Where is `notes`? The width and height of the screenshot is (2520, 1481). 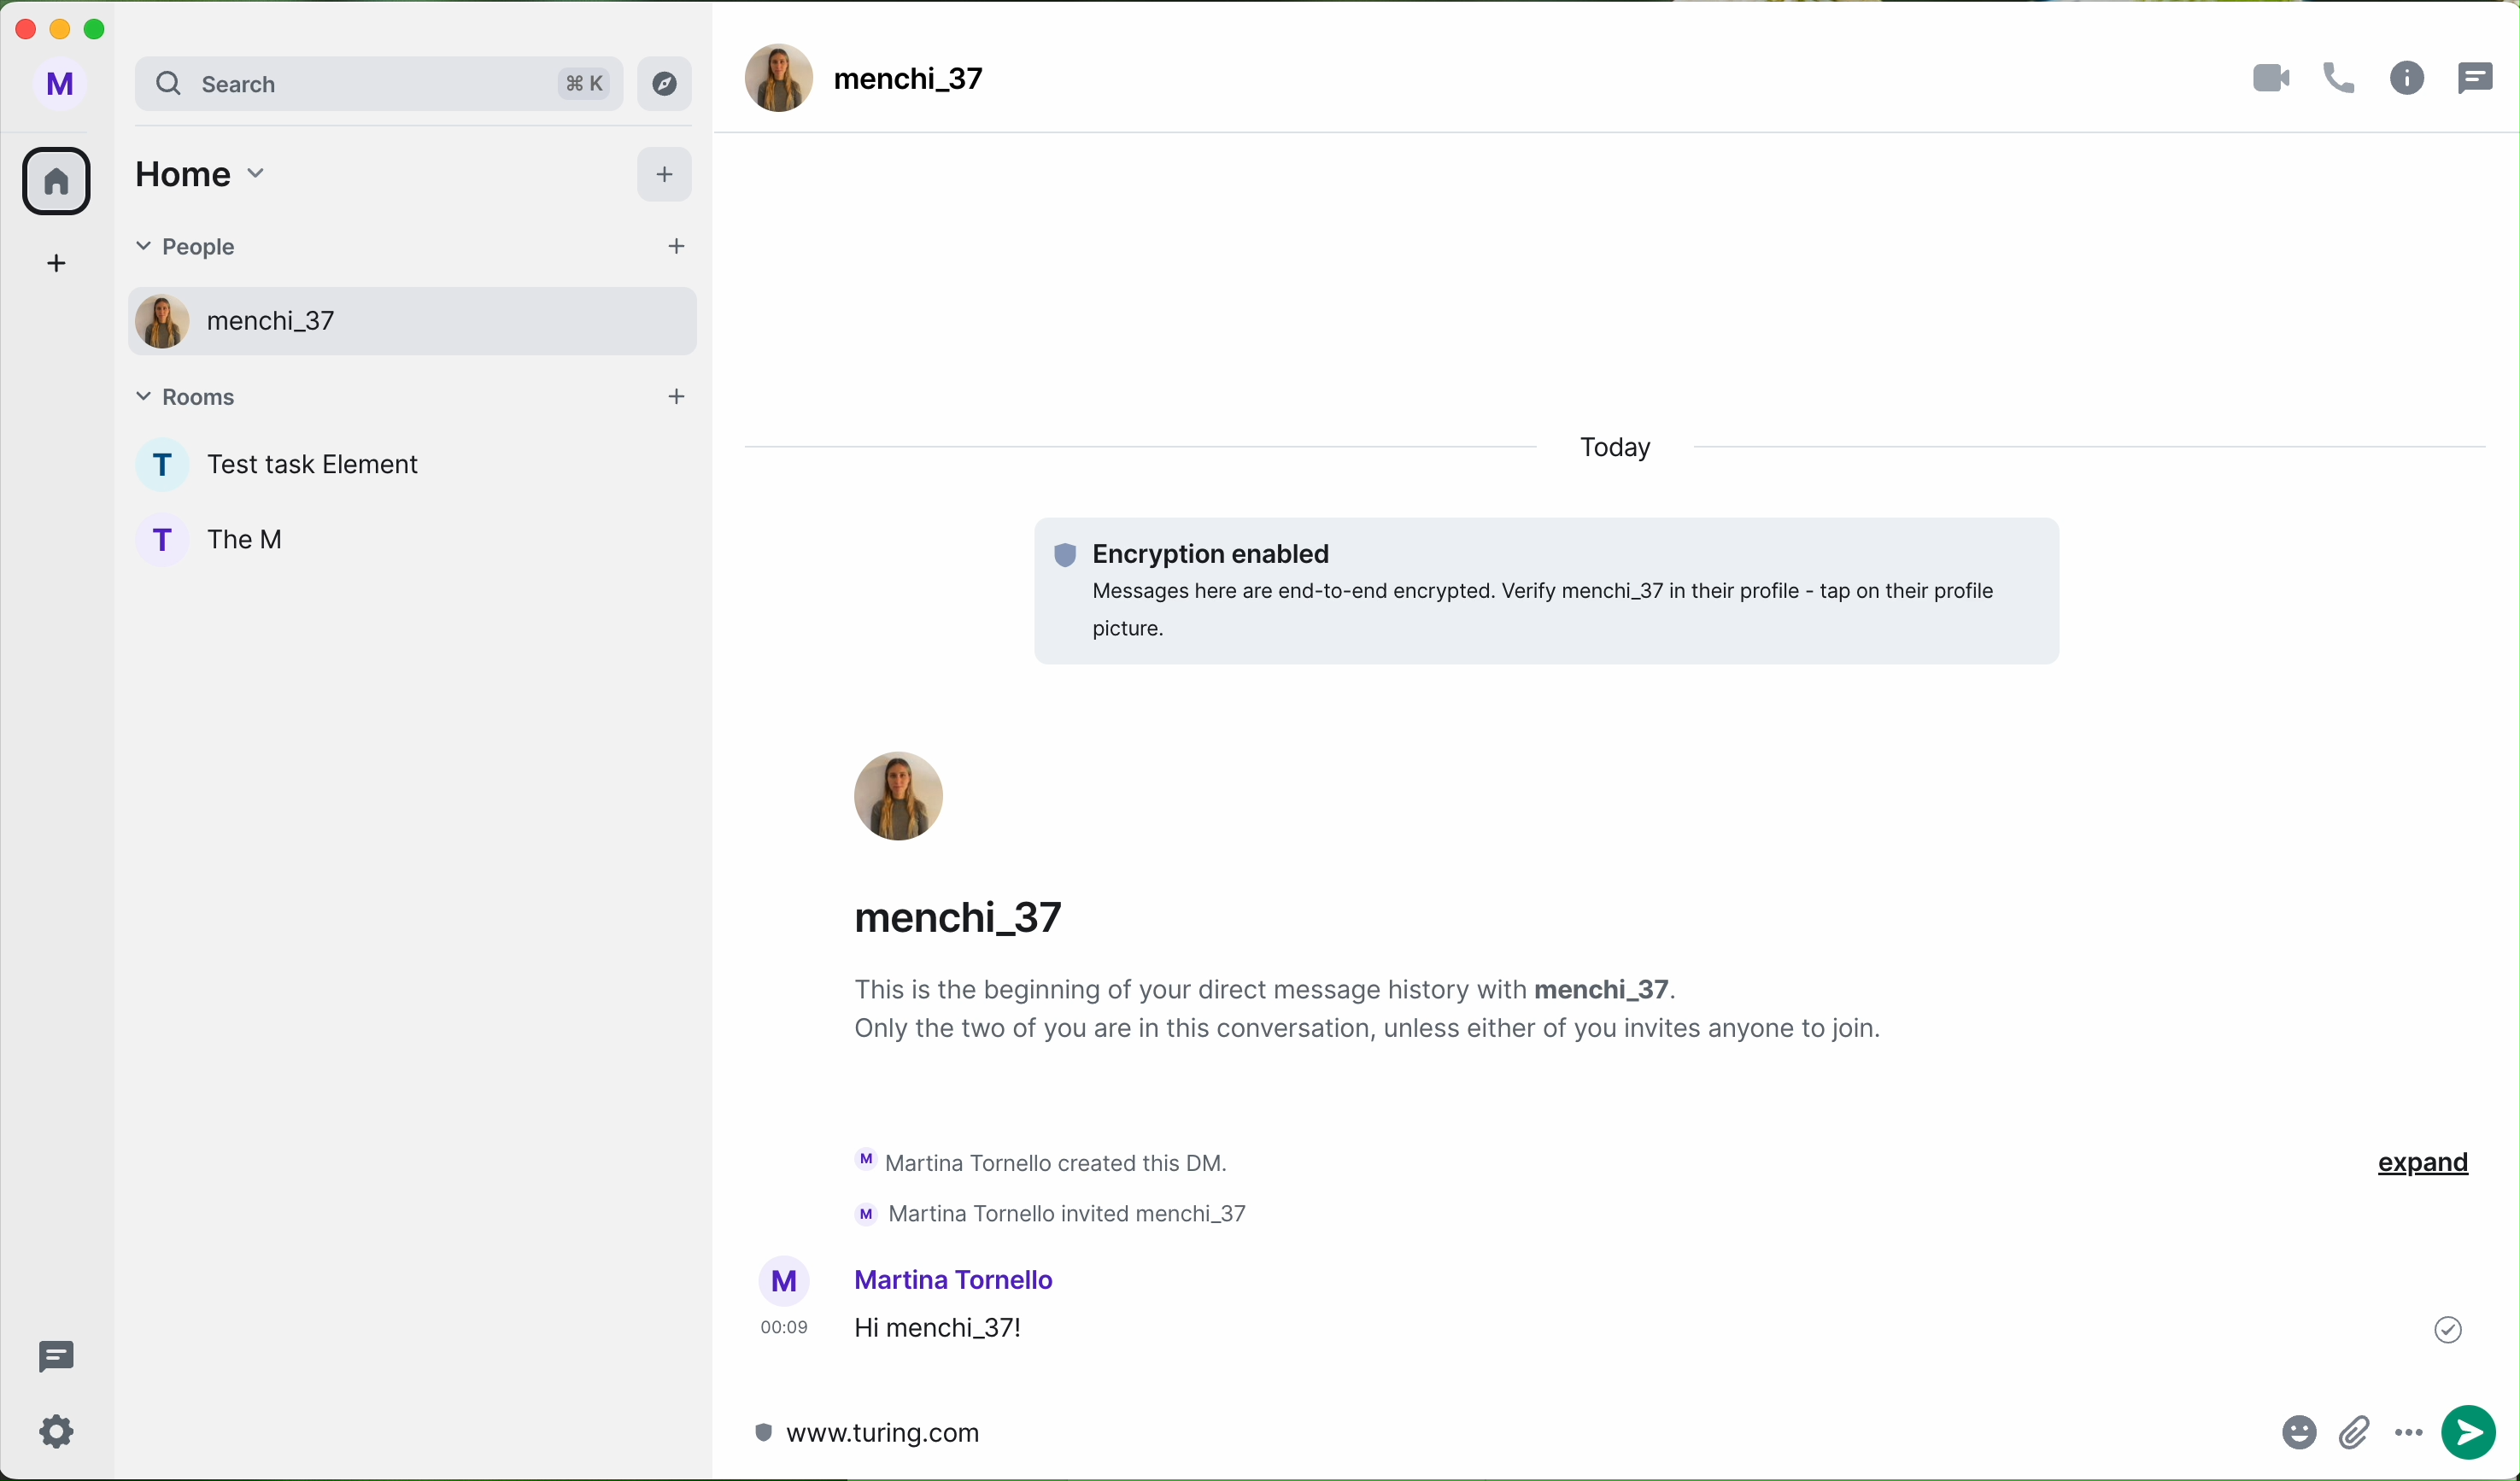 notes is located at coordinates (1375, 1013).